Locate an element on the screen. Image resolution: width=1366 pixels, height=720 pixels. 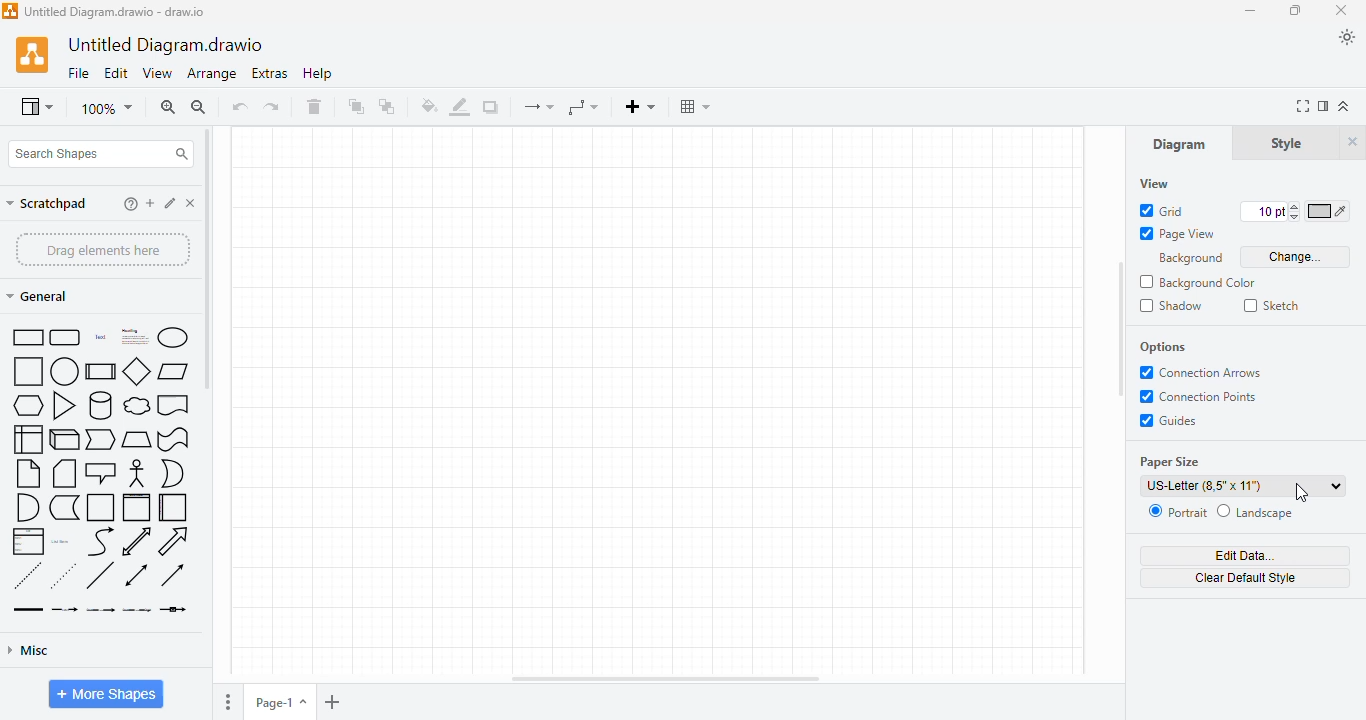
document is located at coordinates (173, 405).